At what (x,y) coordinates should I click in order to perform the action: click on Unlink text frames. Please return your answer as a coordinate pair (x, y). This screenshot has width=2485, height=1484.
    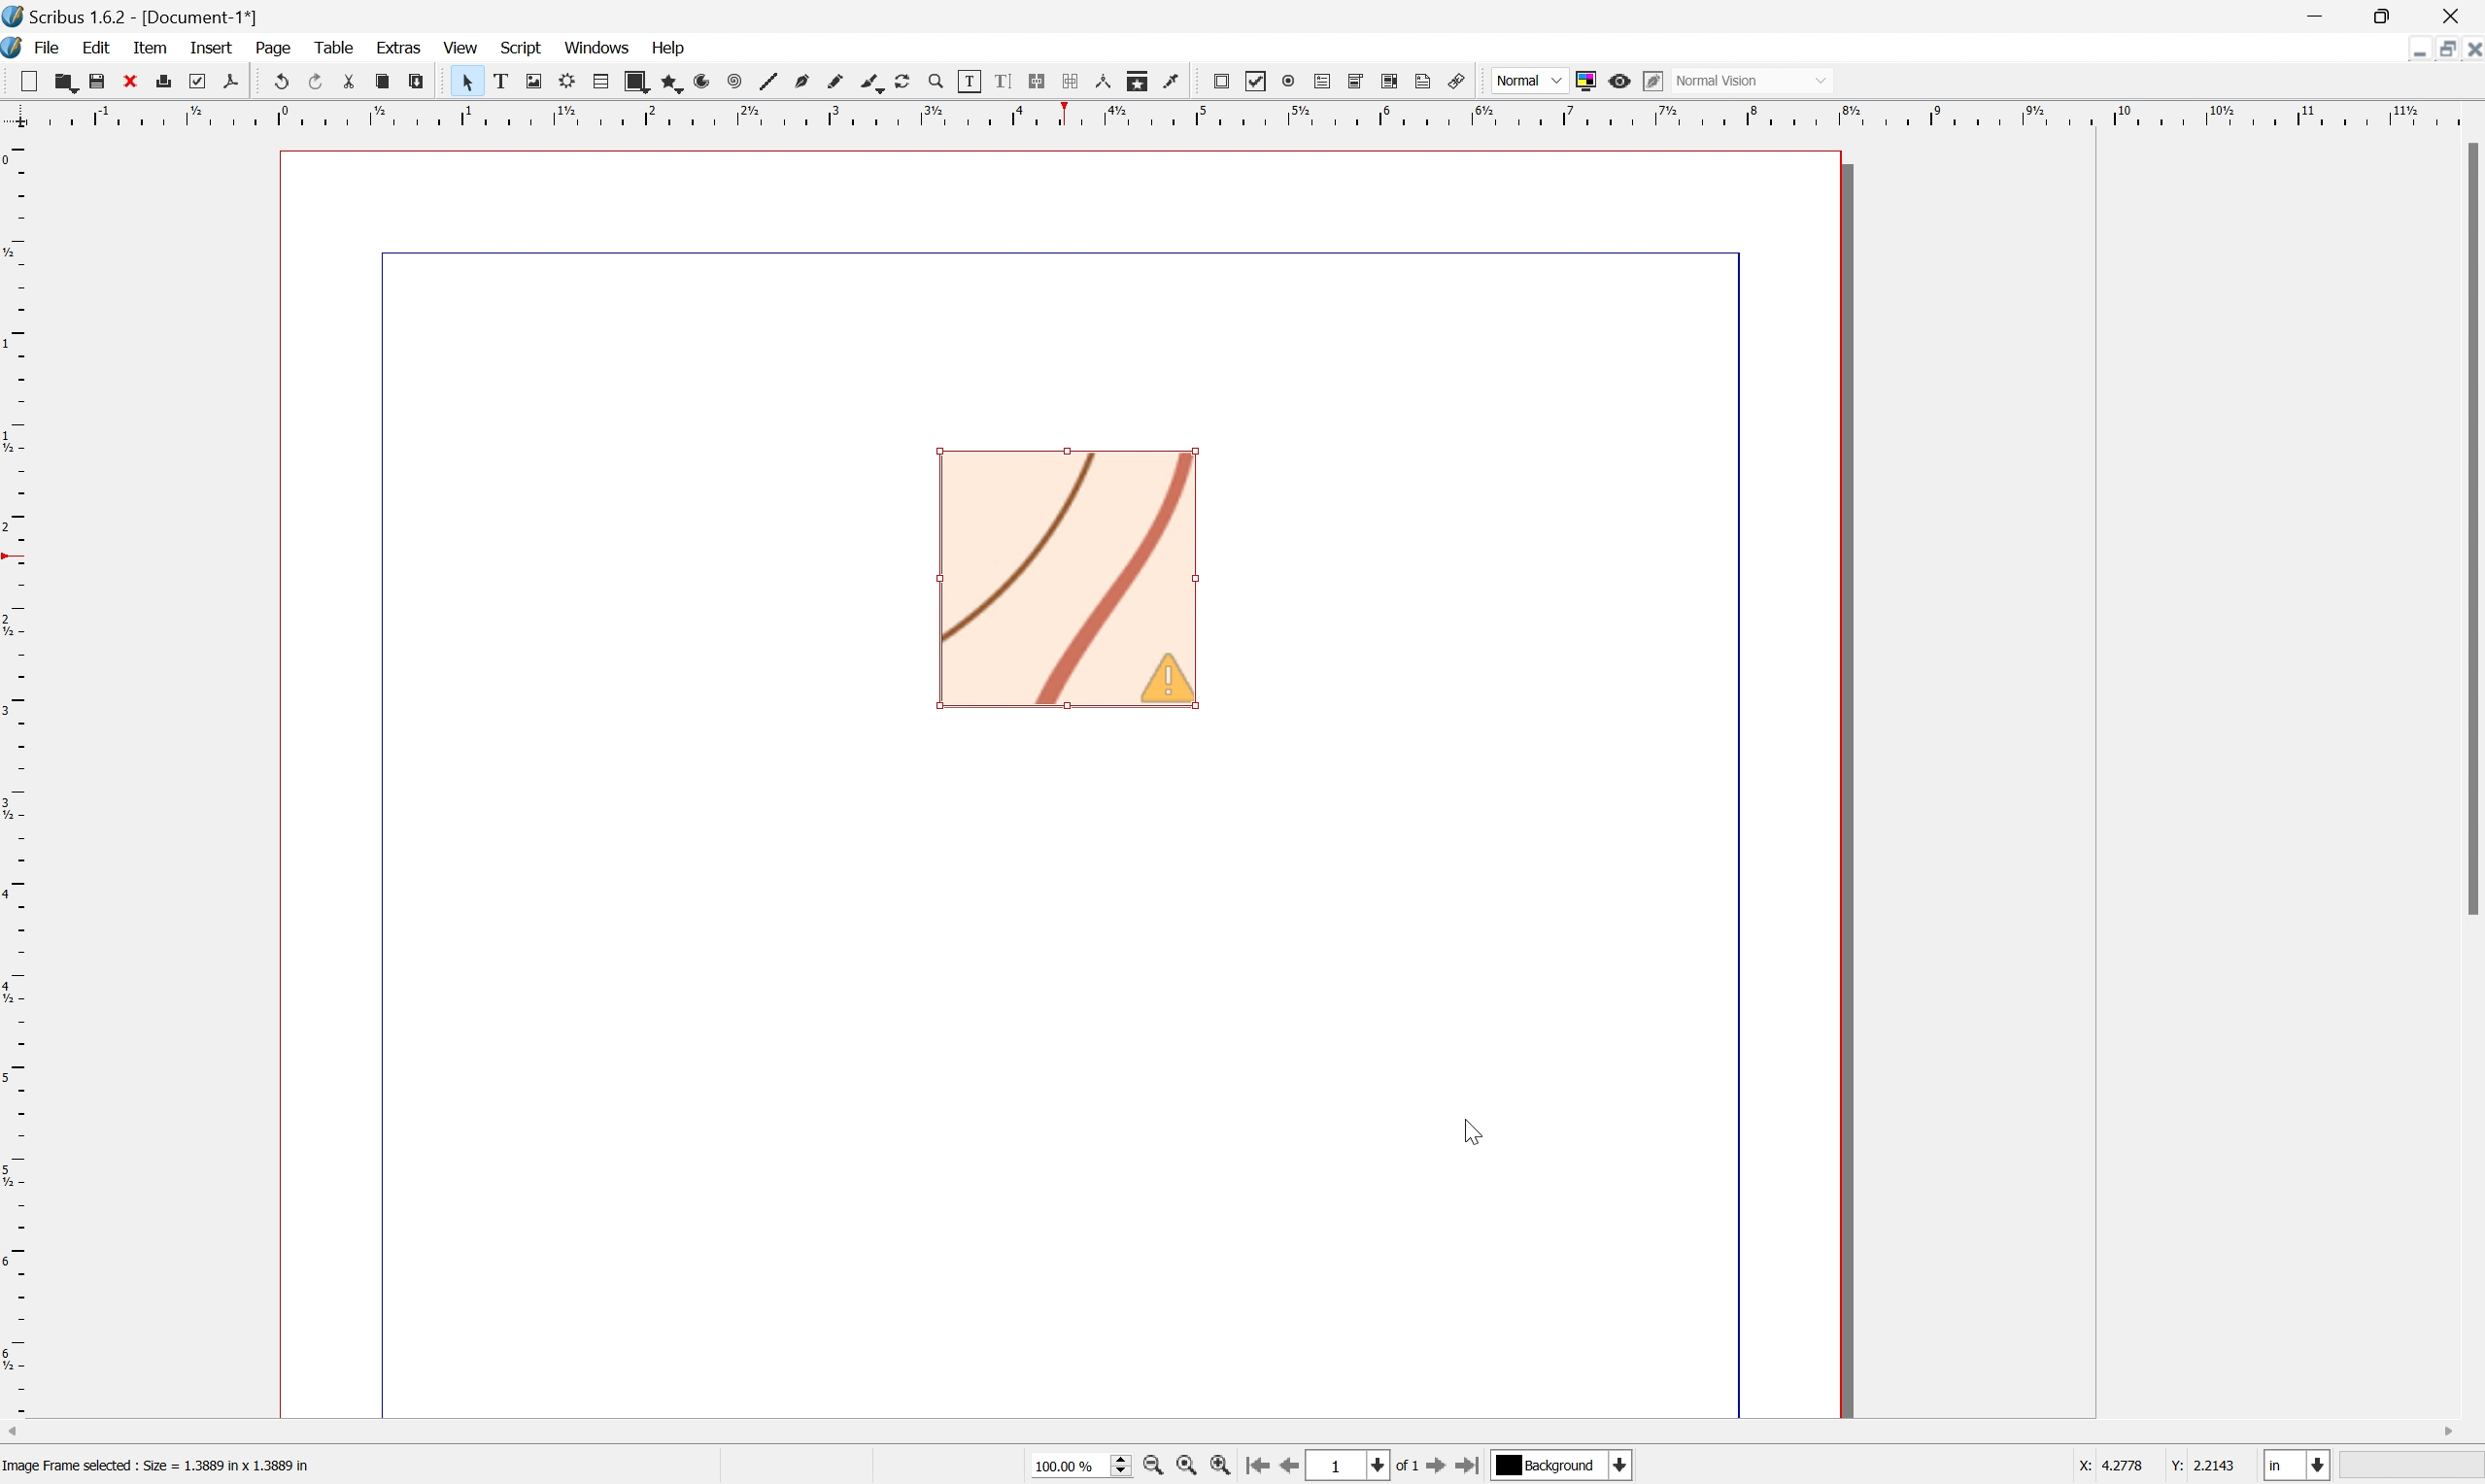
    Looking at the image, I should click on (1073, 81).